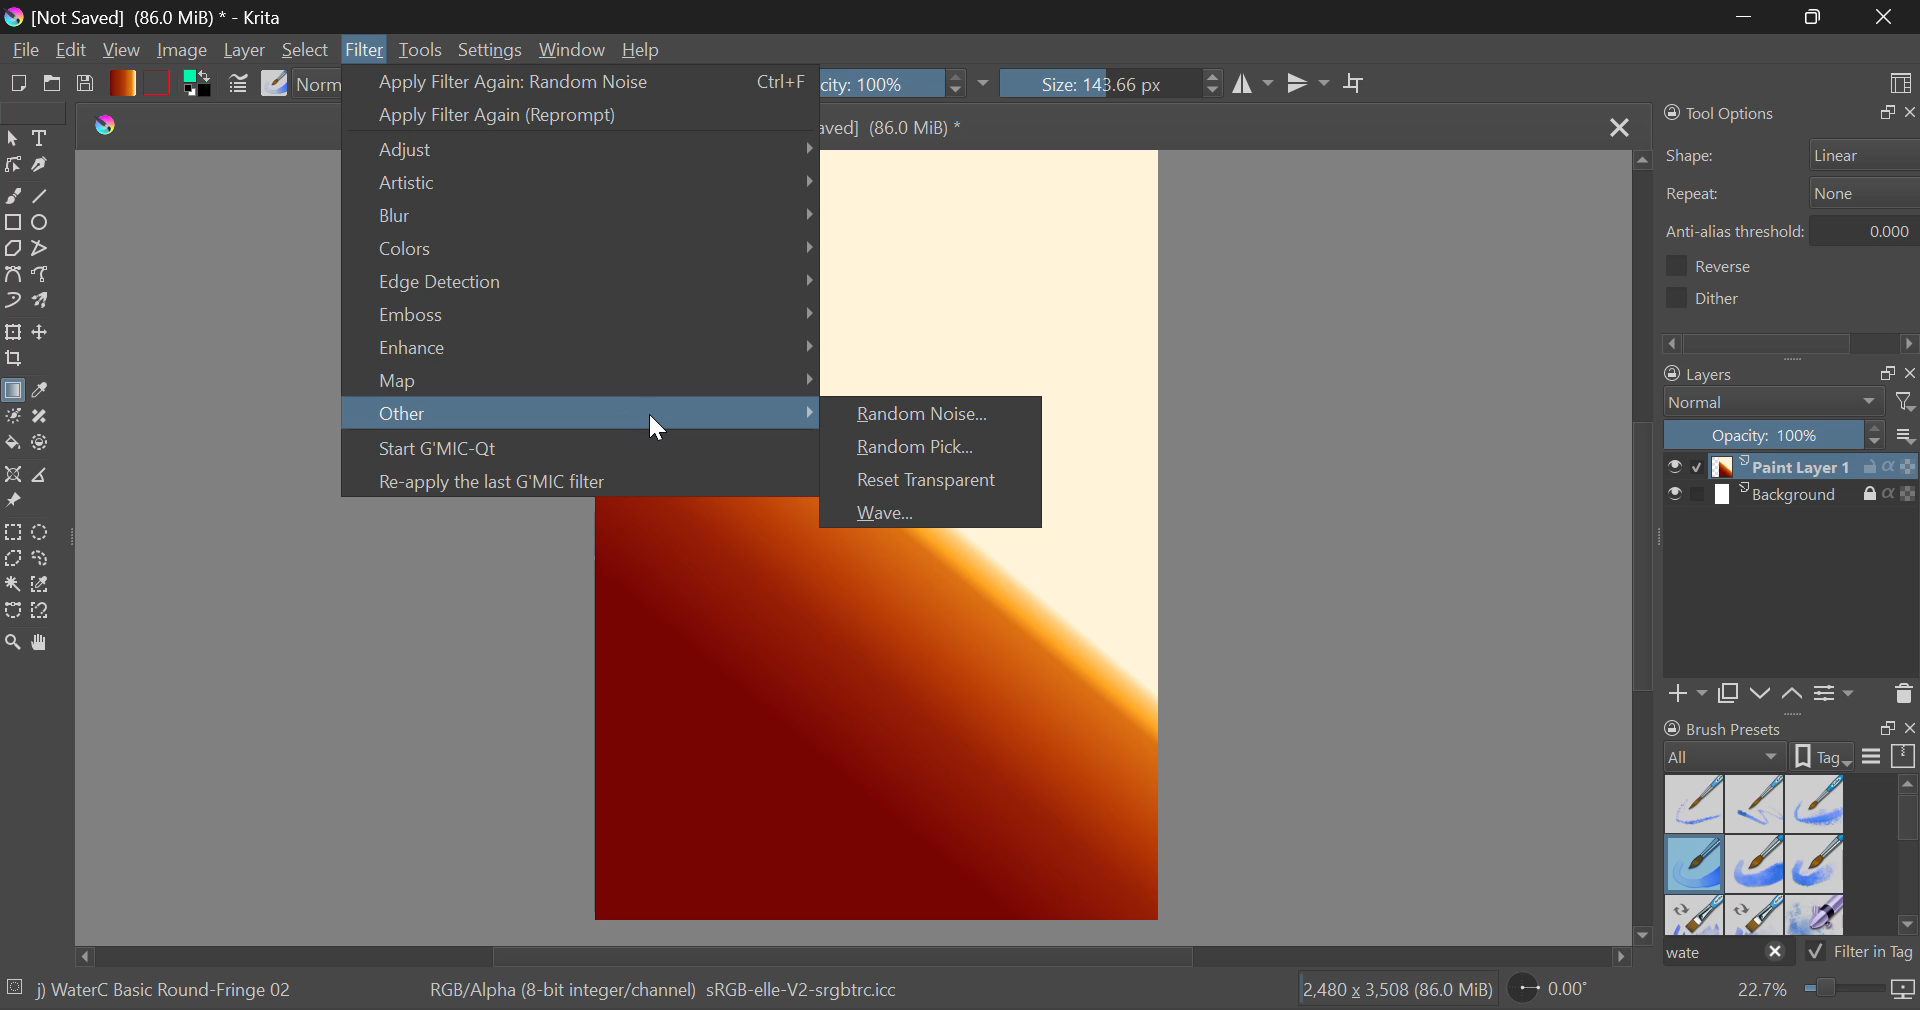 The width and height of the screenshot is (1920, 1010). Describe the element at coordinates (1736, 231) in the screenshot. I see `Anti-alias threshhold:` at that location.